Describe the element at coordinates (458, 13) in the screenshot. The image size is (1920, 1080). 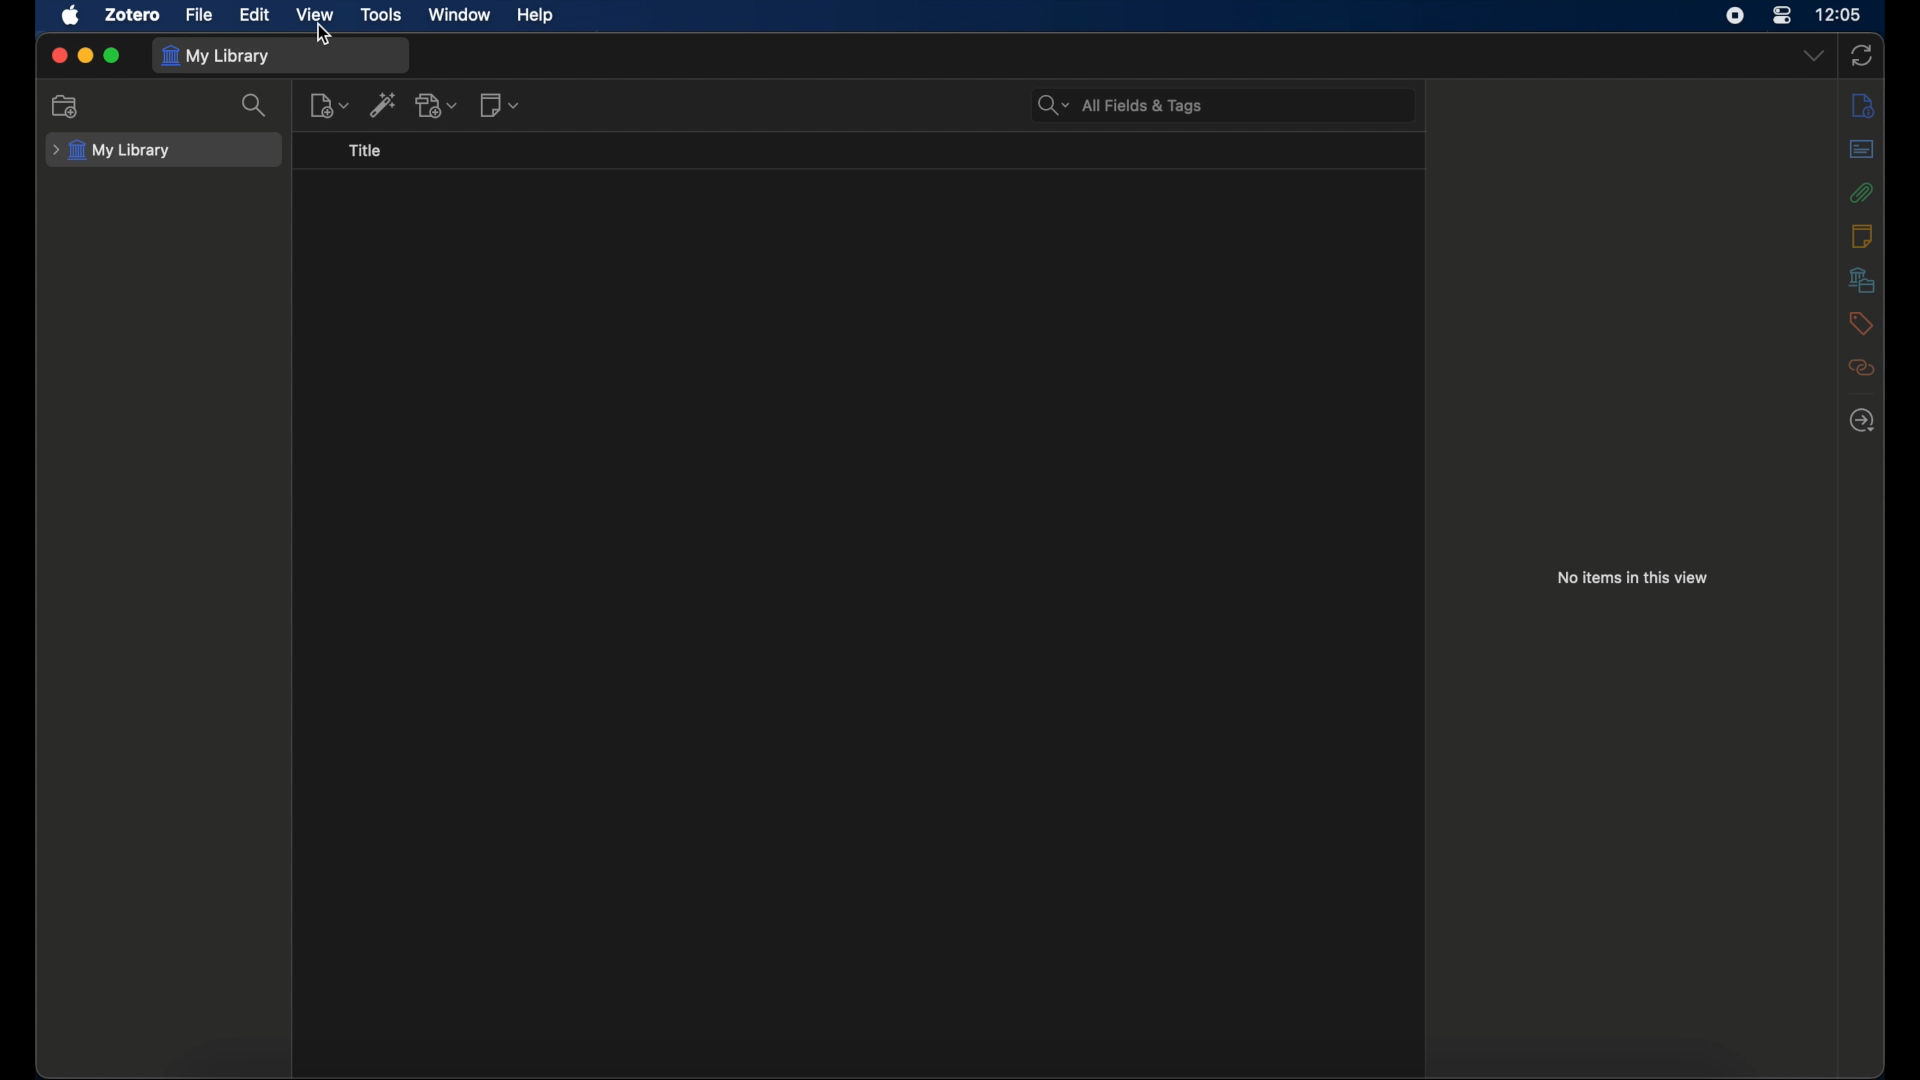
I see `window` at that location.